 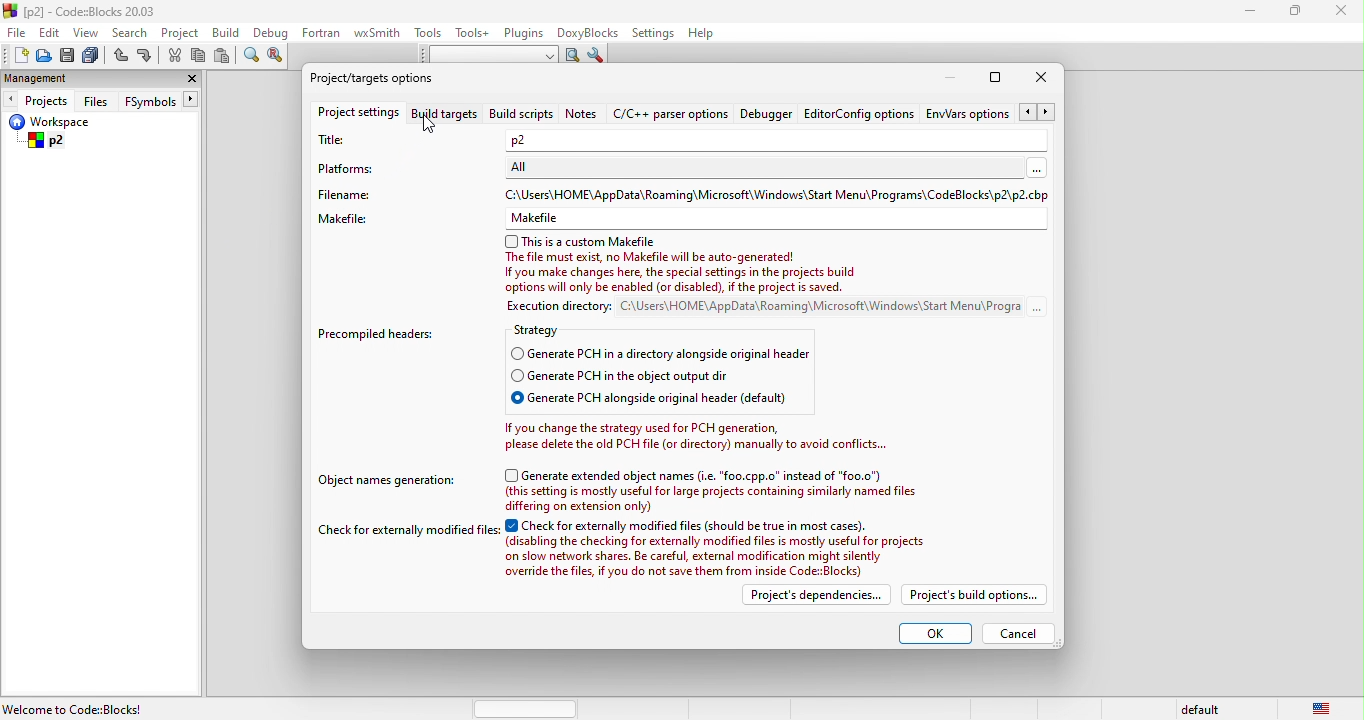 I want to click on Welcome to Code::Blocks!, so click(x=75, y=709).